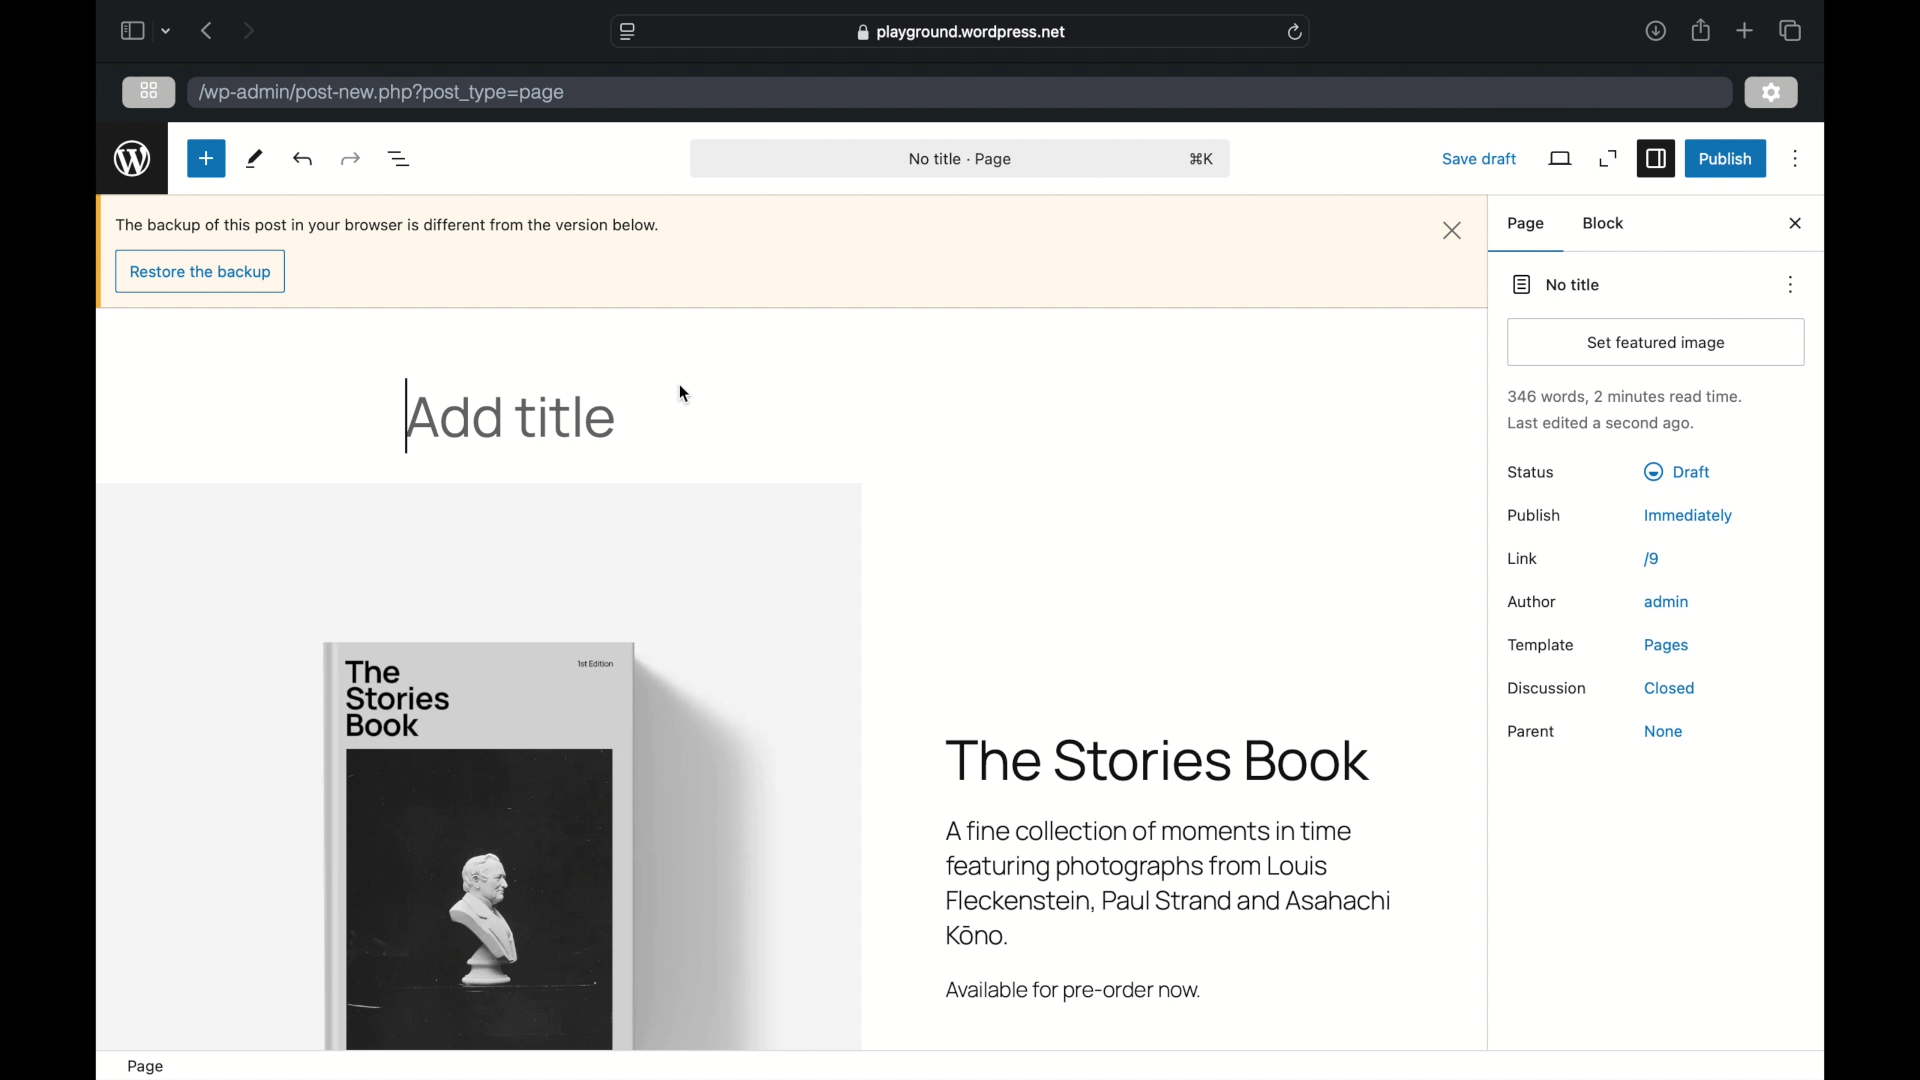 The height and width of the screenshot is (1080, 1920). What do you see at coordinates (1678, 471) in the screenshot?
I see `draft` at bounding box center [1678, 471].